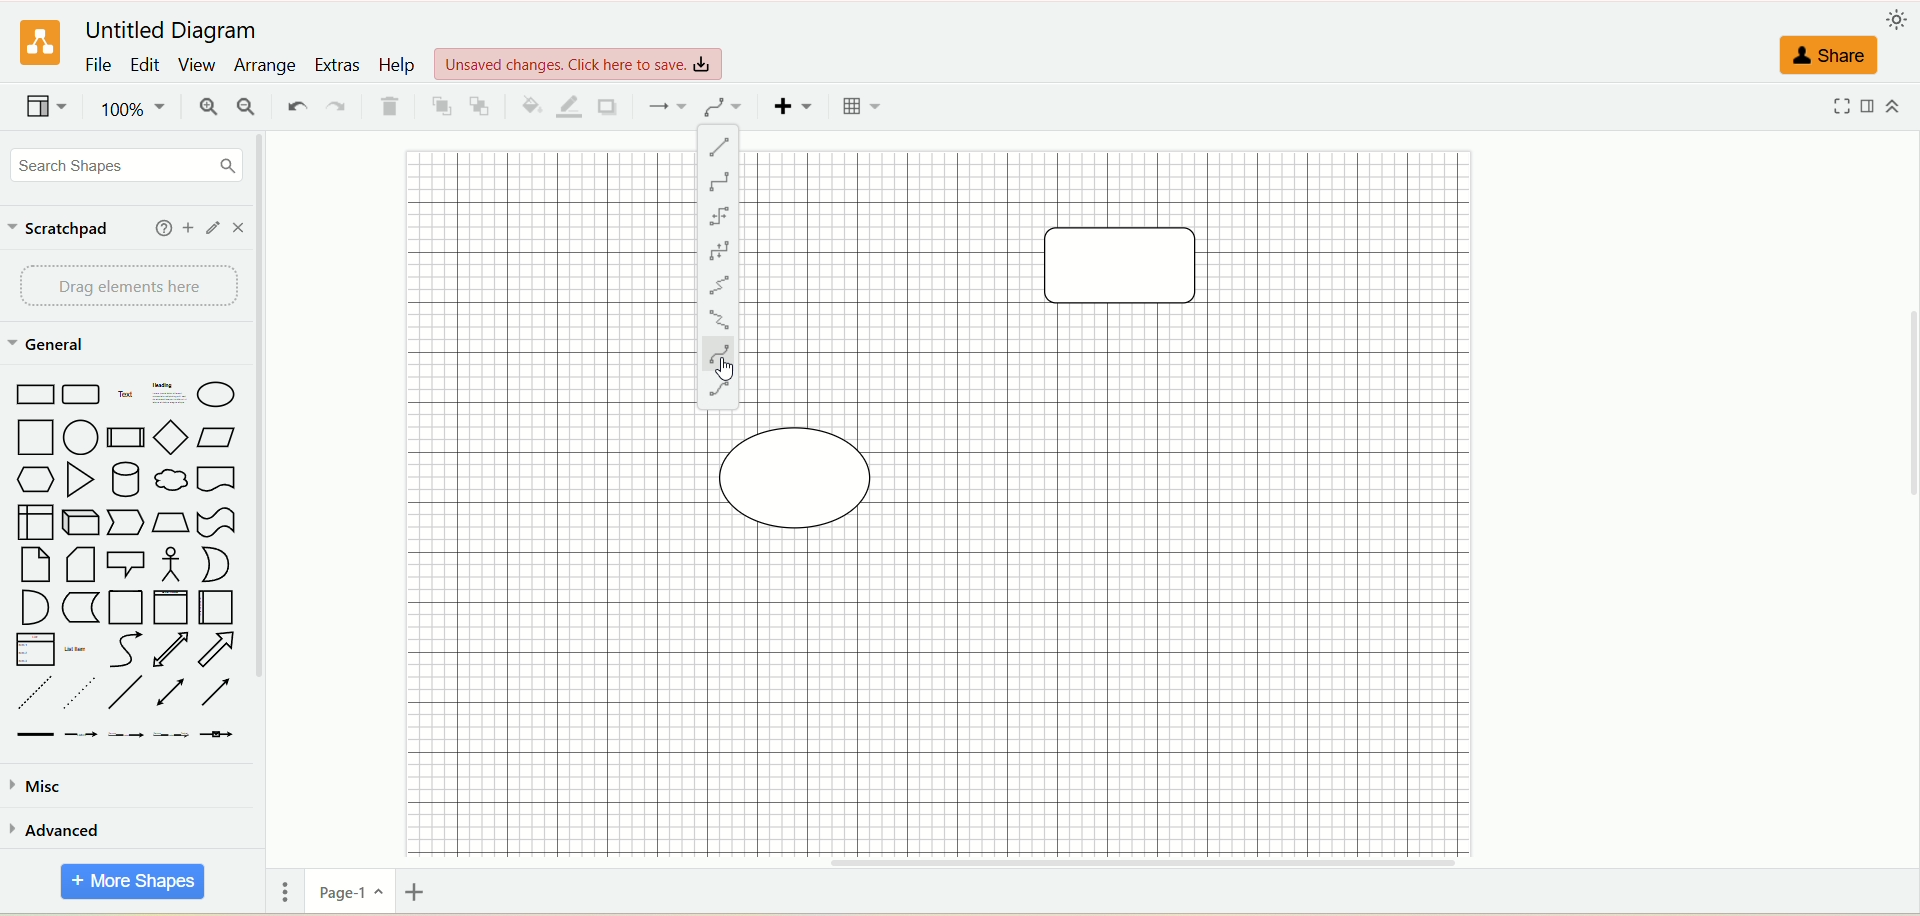 The height and width of the screenshot is (916, 1920). Describe the element at coordinates (398, 65) in the screenshot. I see `help` at that location.